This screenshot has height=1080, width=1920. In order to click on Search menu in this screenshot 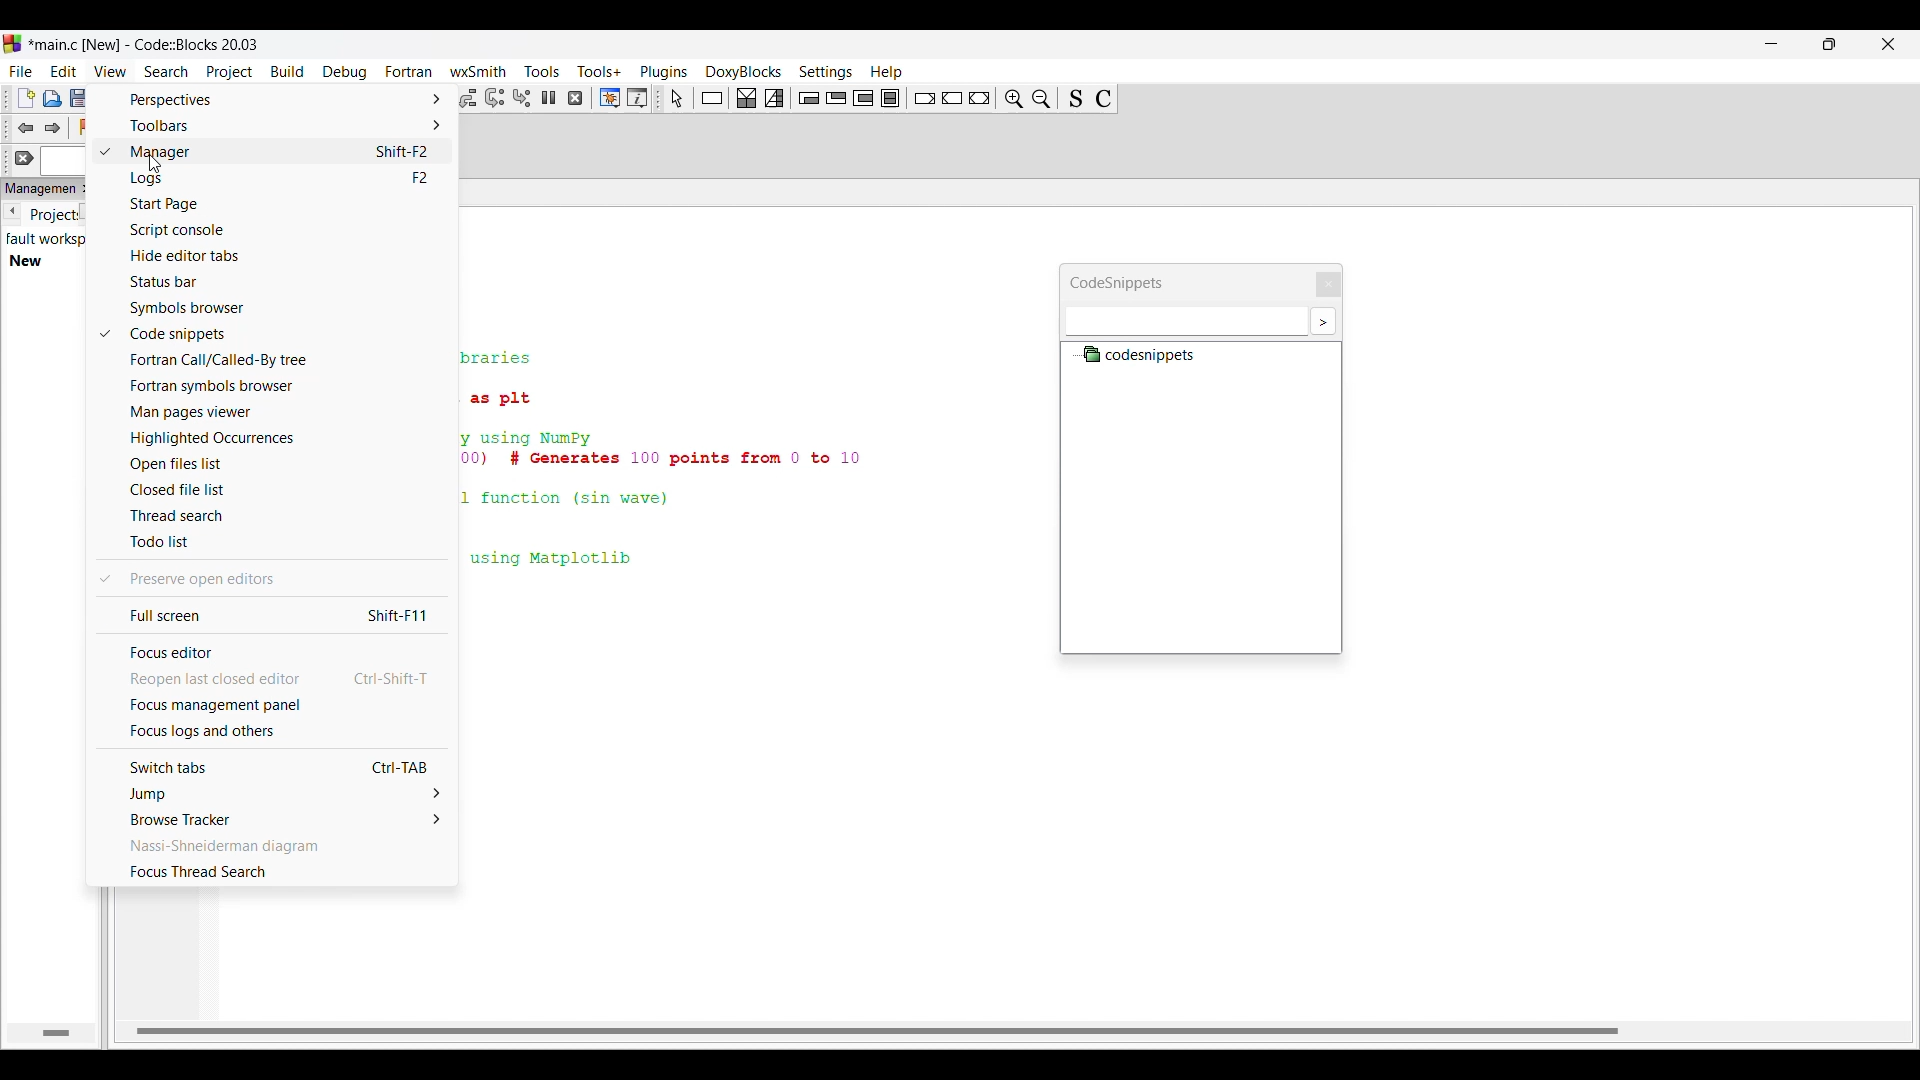, I will do `click(167, 72)`.